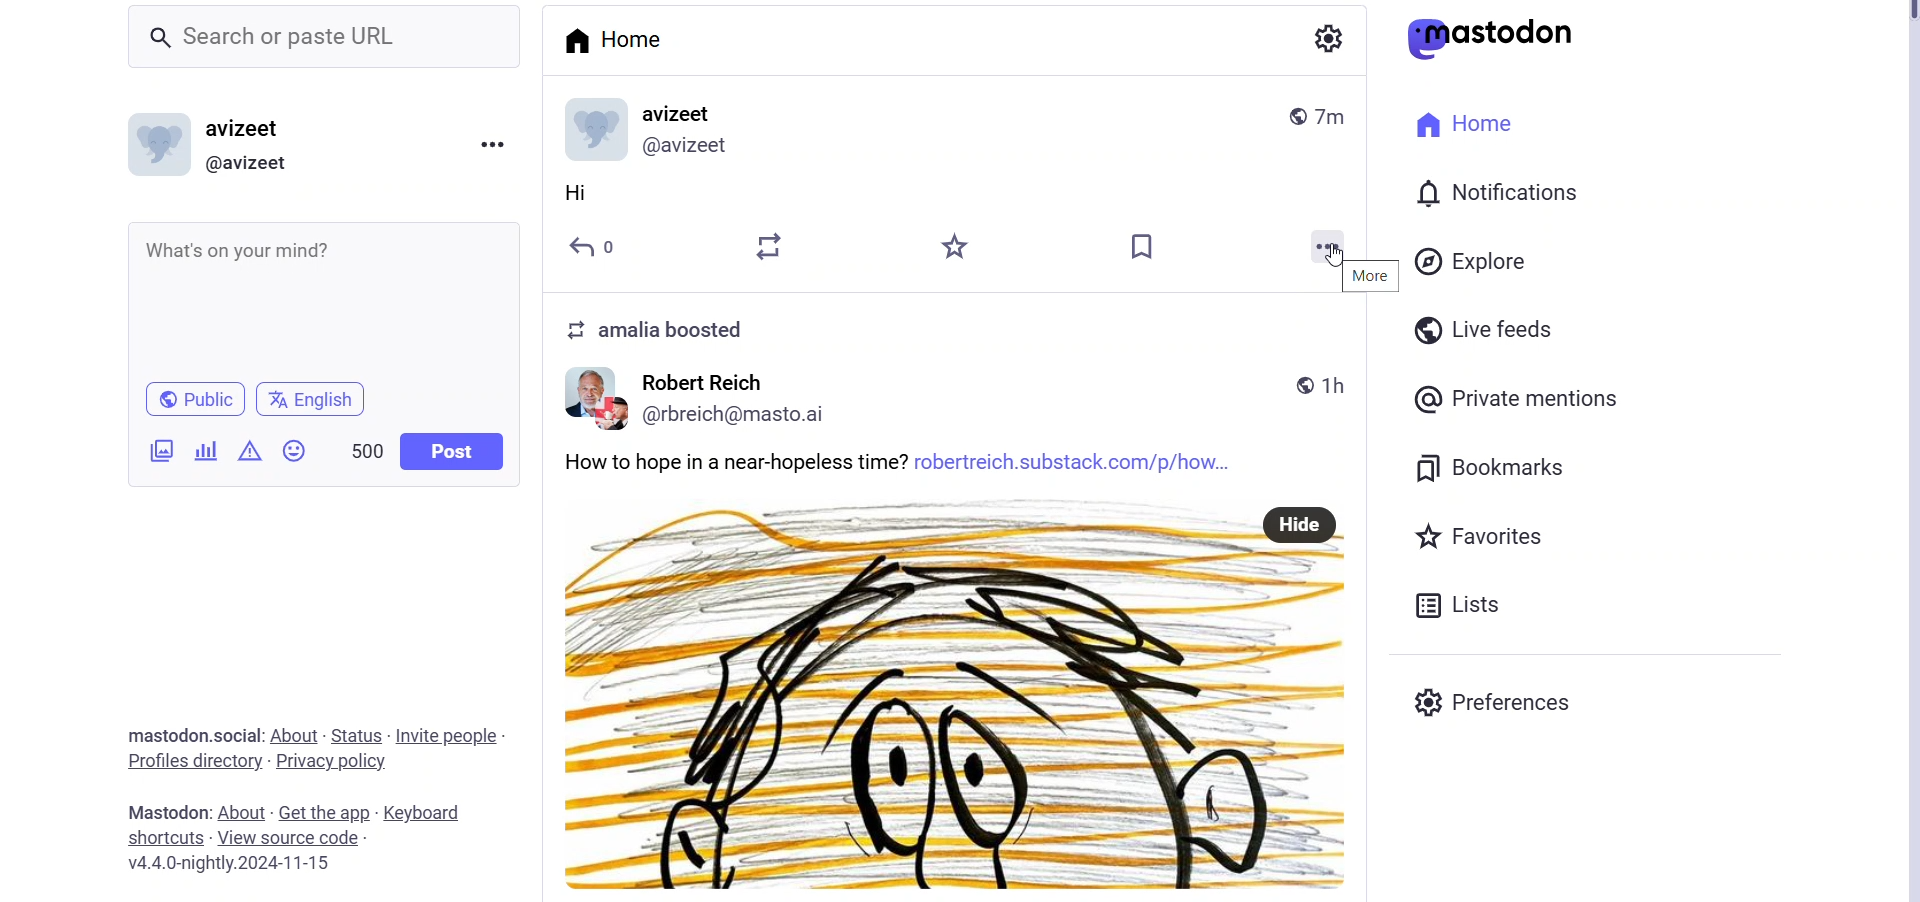 The height and width of the screenshot is (902, 1920). What do you see at coordinates (257, 164) in the screenshot?
I see `@User` at bounding box center [257, 164].